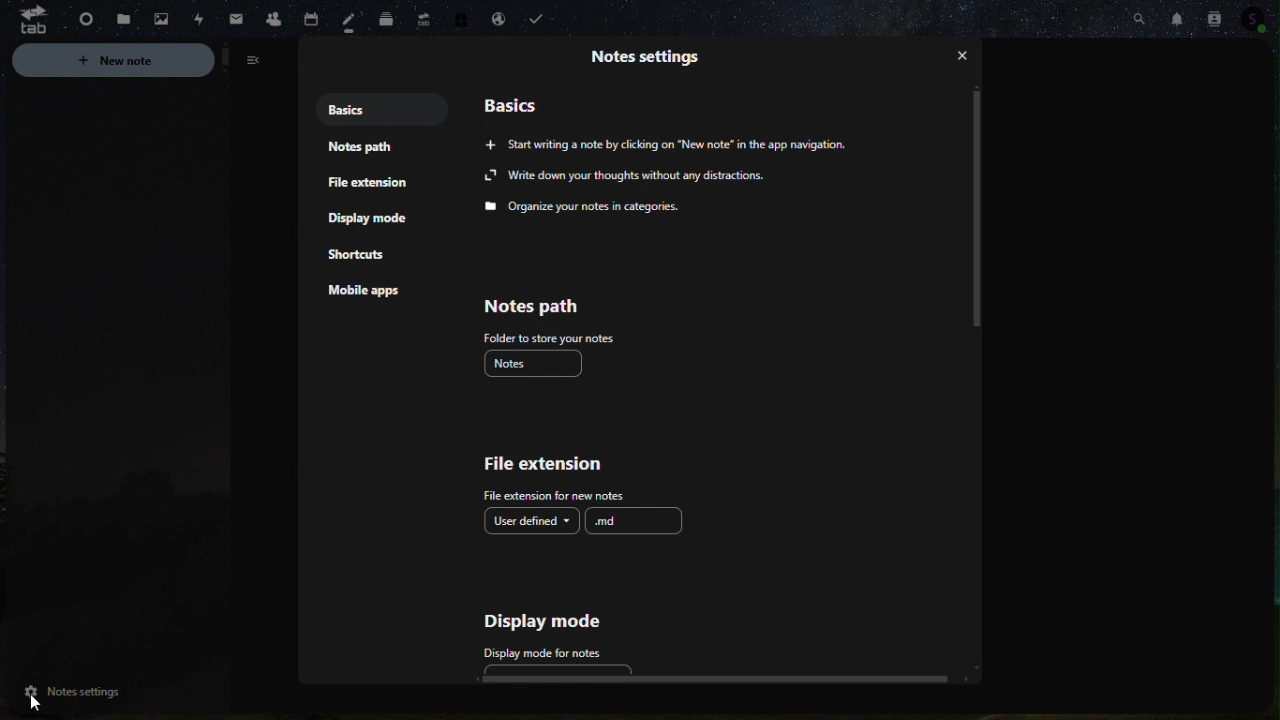 Image resolution: width=1280 pixels, height=720 pixels. Describe the element at coordinates (1174, 17) in the screenshot. I see `Notifications` at that location.